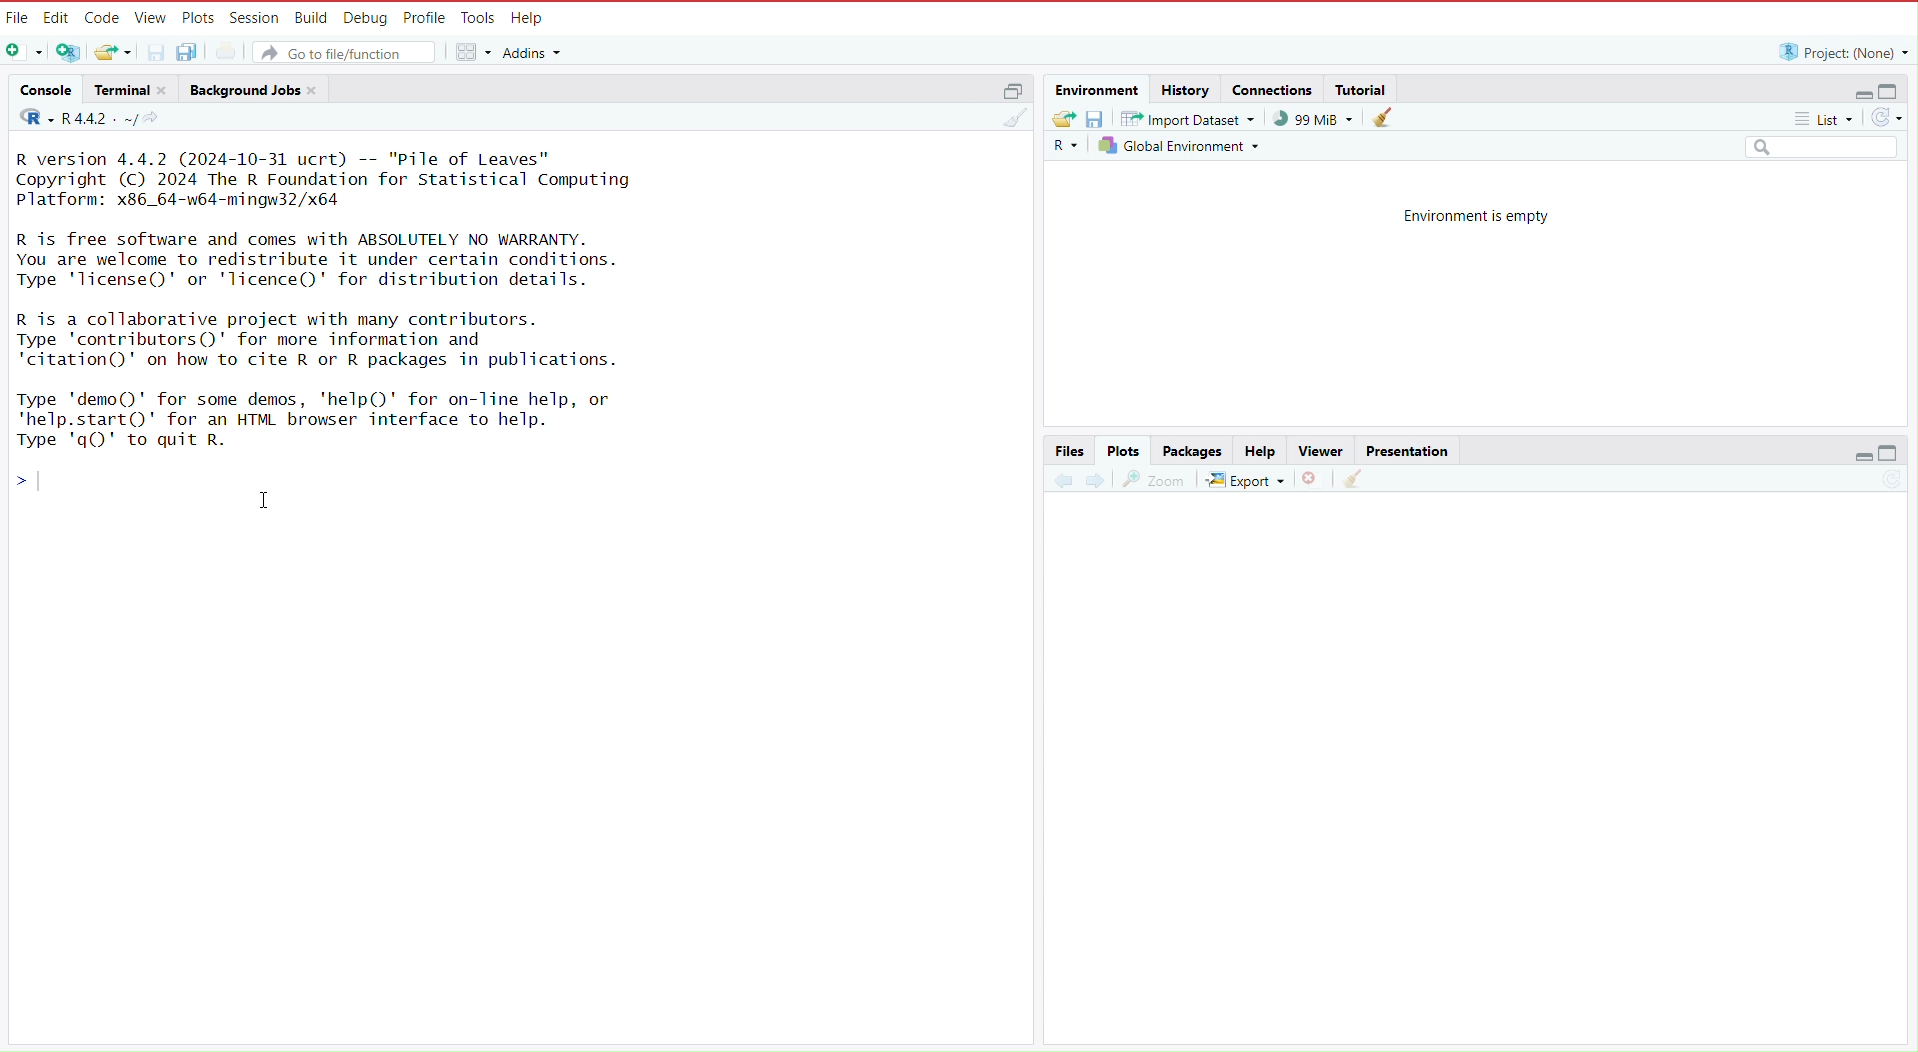 This screenshot has height=1052, width=1918. I want to click on workspace panes, so click(474, 53).